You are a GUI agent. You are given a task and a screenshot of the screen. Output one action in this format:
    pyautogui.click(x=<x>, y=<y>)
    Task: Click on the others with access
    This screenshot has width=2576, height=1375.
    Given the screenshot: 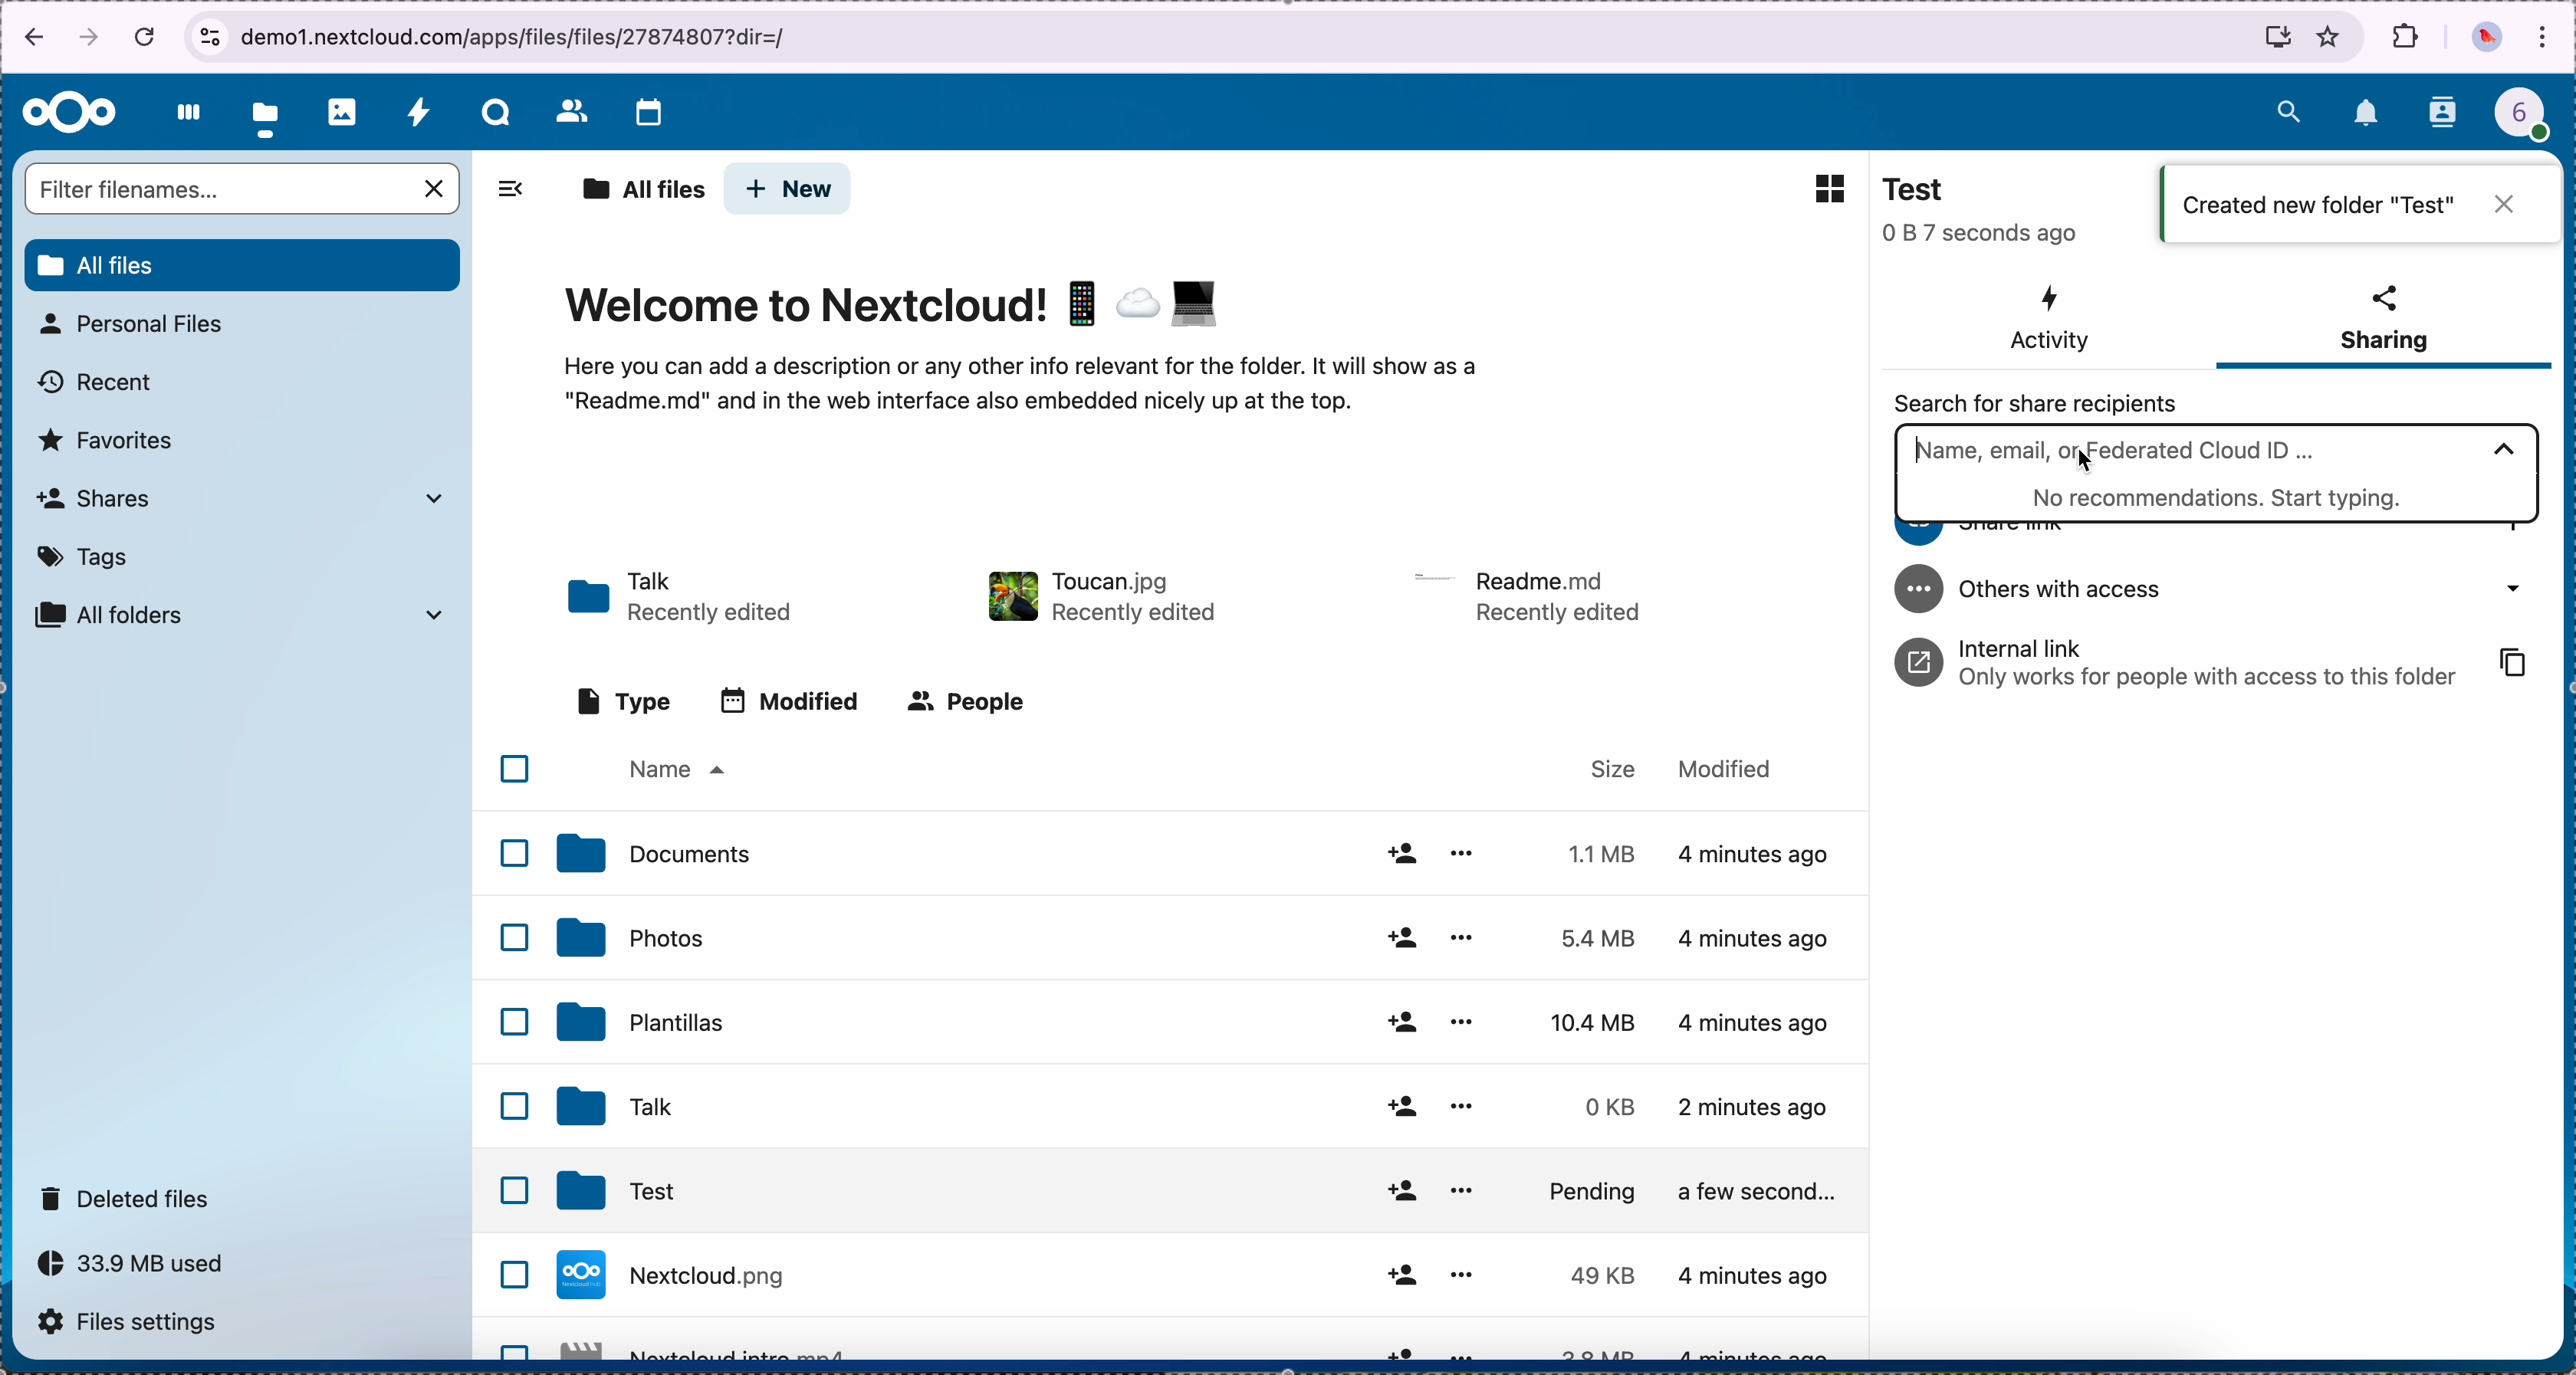 What is the action you would take?
    pyautogui.click(x=2210, y=590)
    